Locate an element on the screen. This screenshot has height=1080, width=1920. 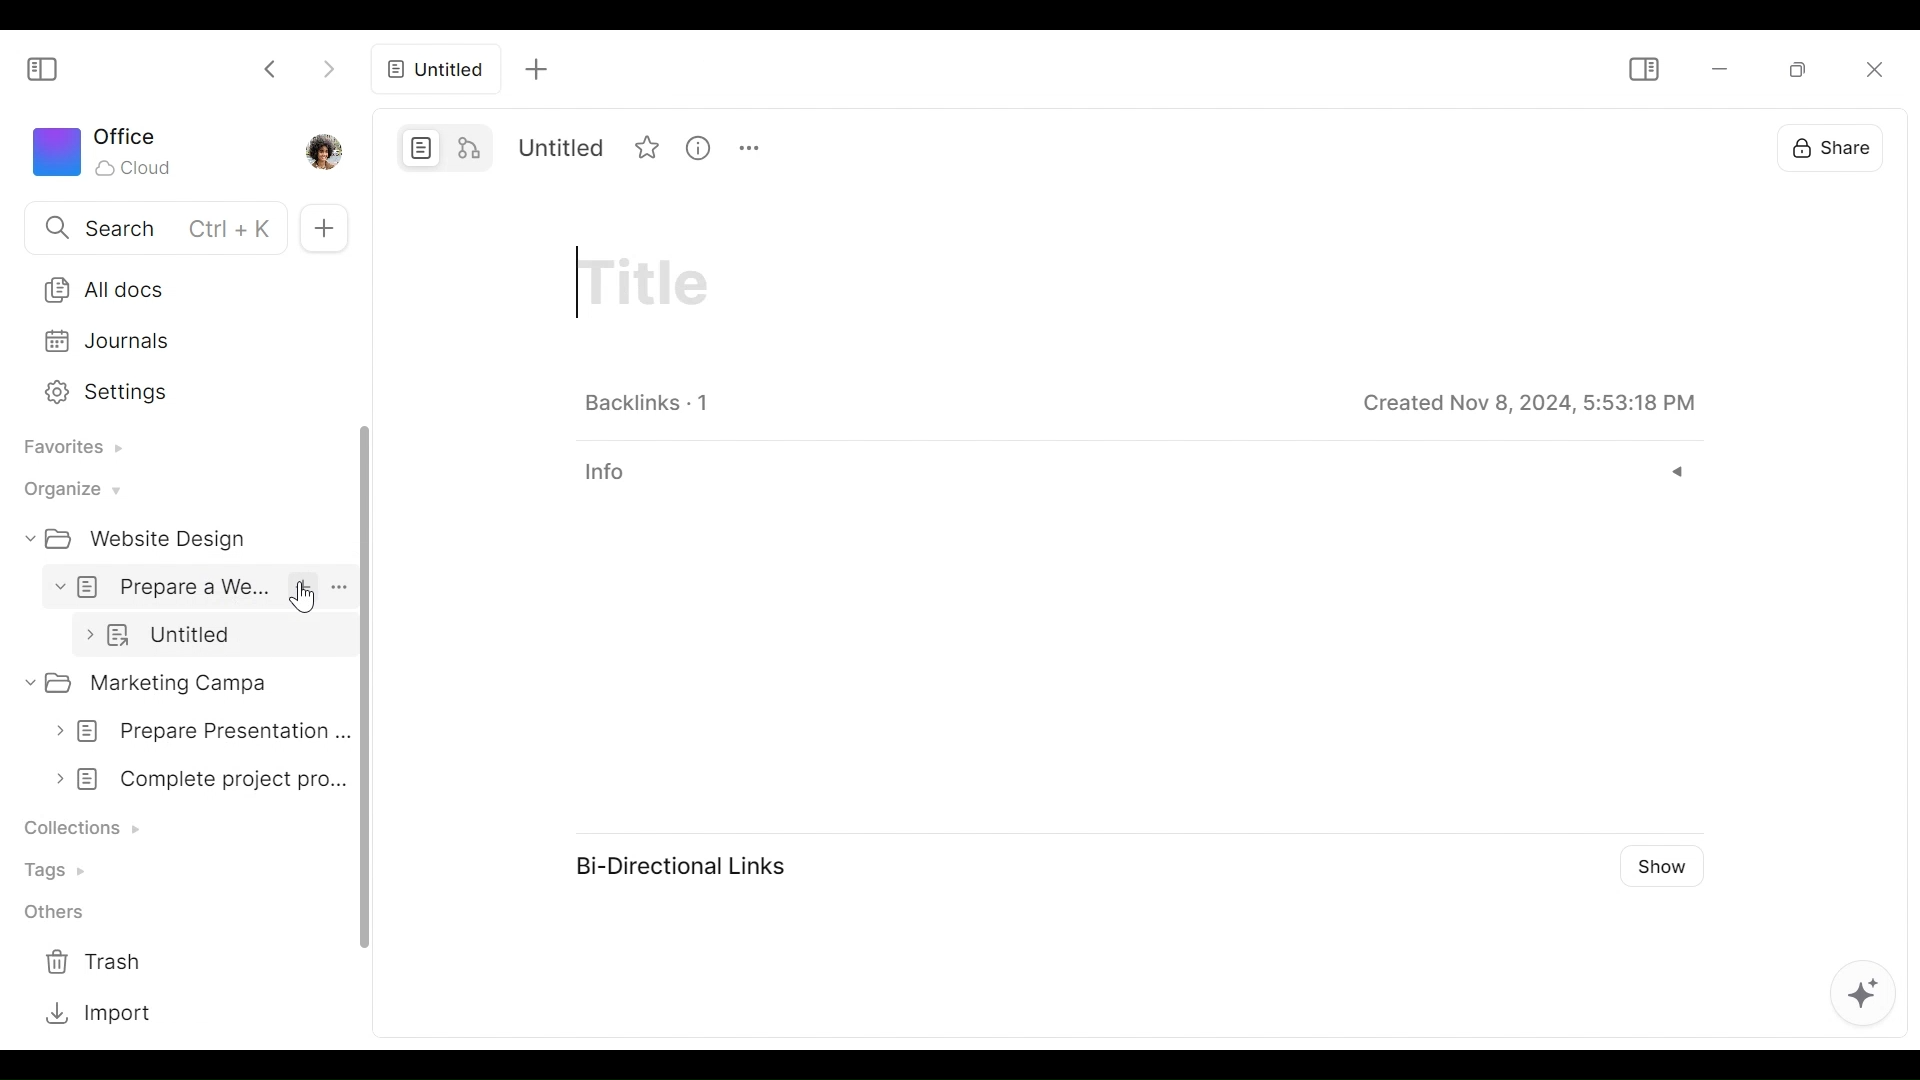
Show is located at coordinates (1667, 865).